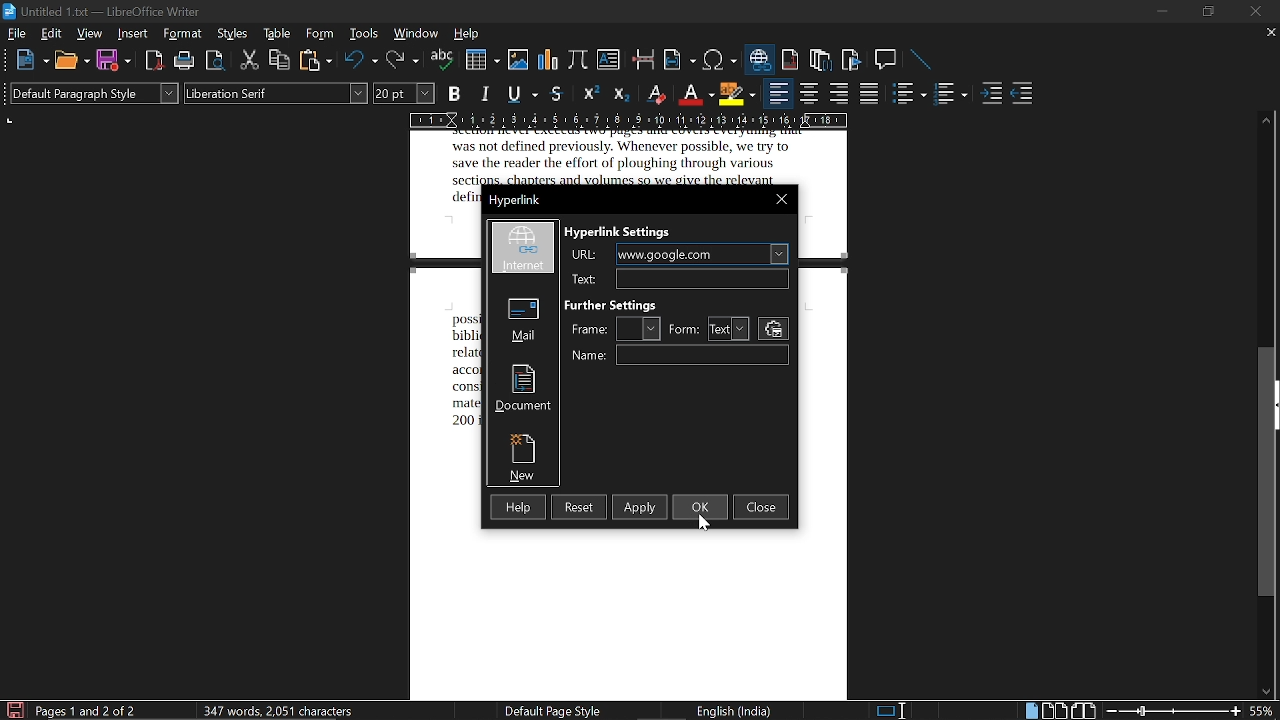 Image resolution: width=1280 pixels, height=720 pixels. I want to click on reset, so click(580, 507).